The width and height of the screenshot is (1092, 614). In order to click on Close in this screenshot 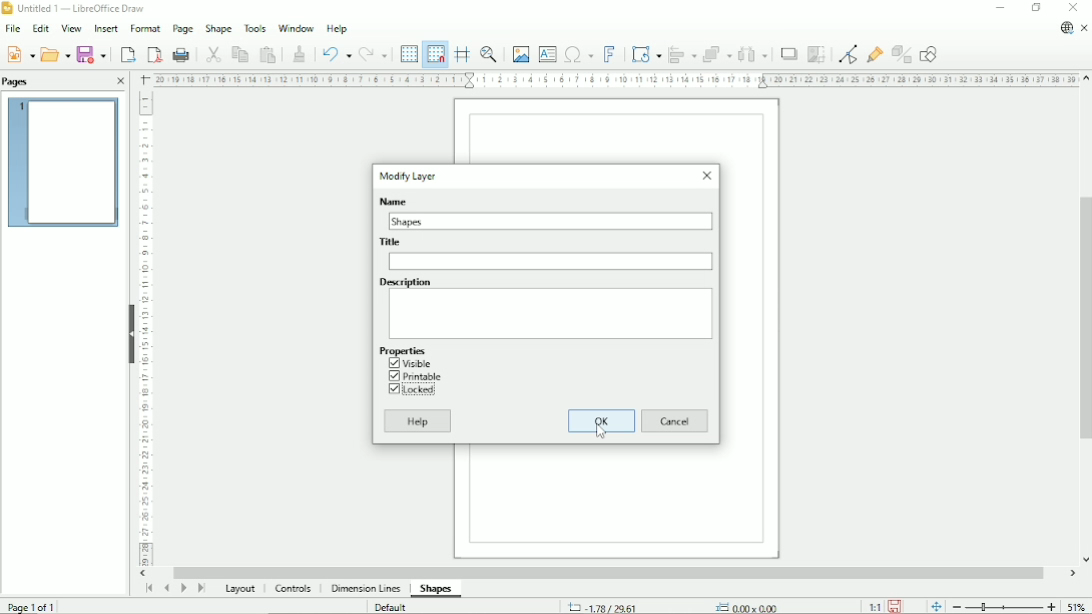, I will do `click(706, 176)`.